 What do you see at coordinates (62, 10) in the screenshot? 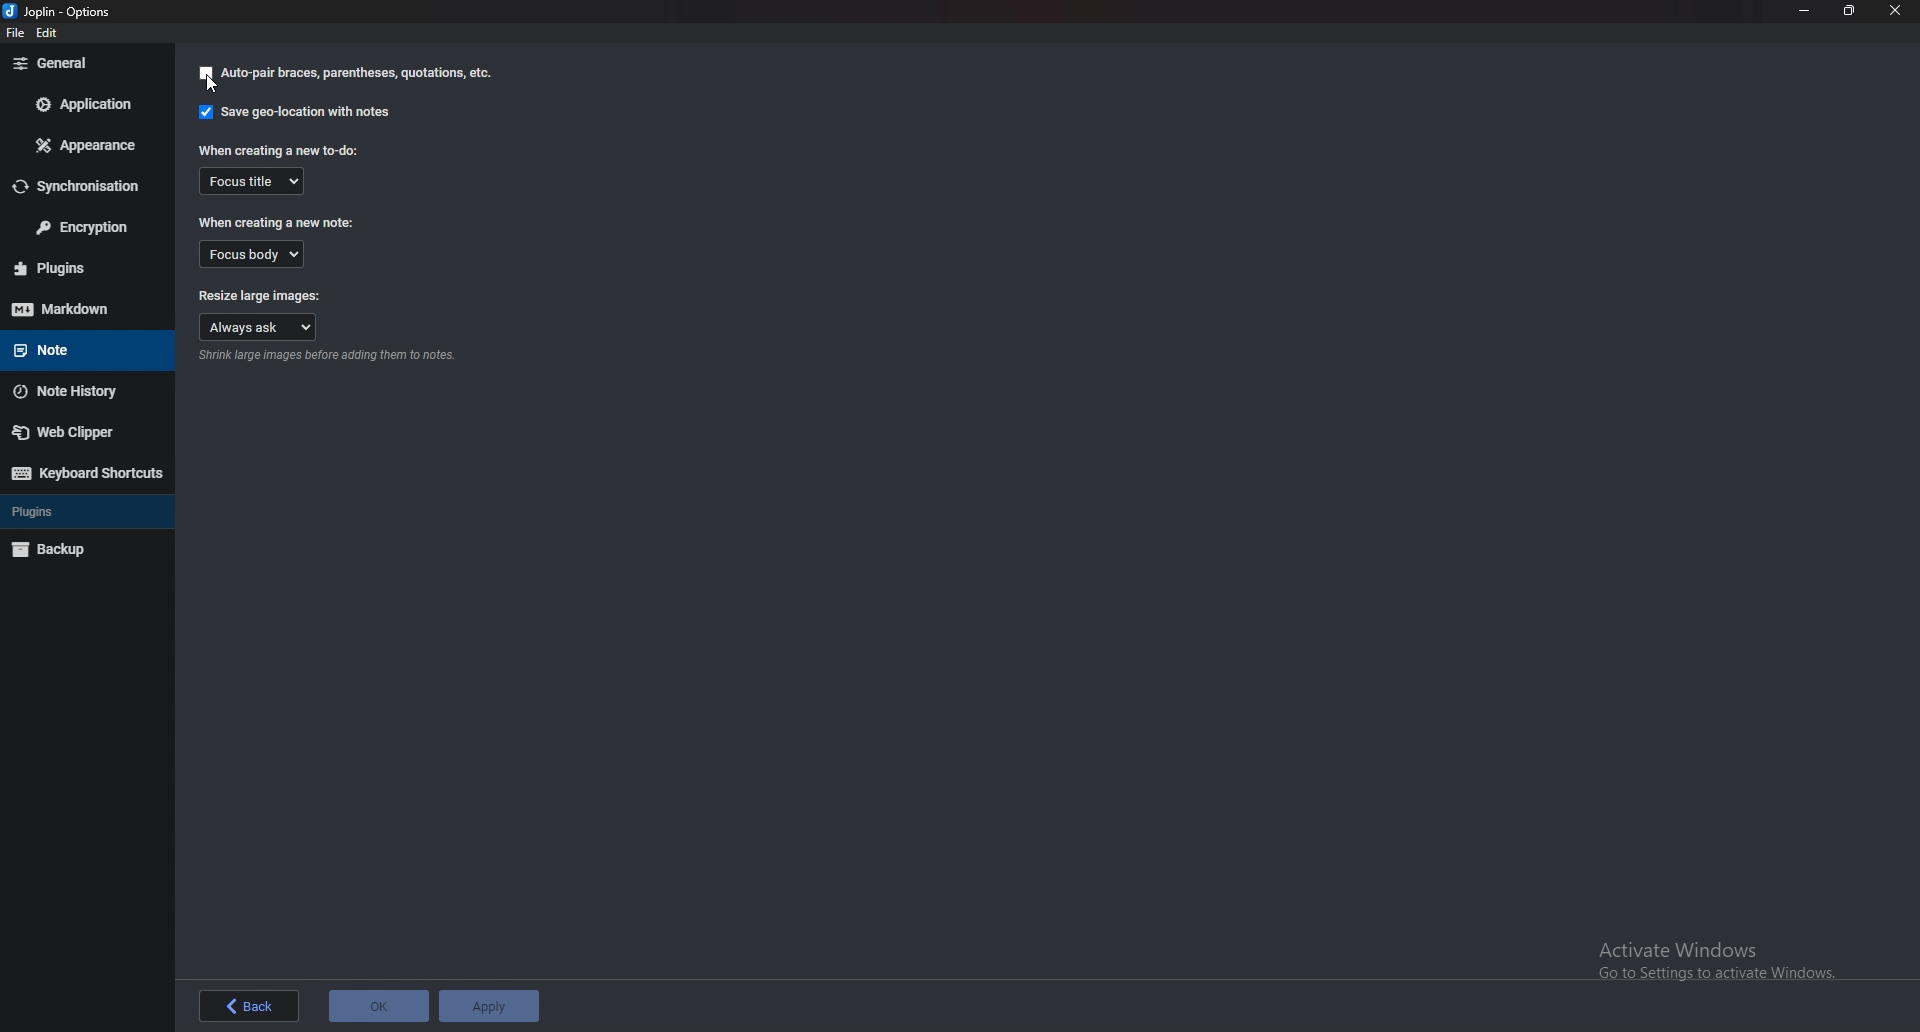
I see `options` at bounding box center [62, 10].